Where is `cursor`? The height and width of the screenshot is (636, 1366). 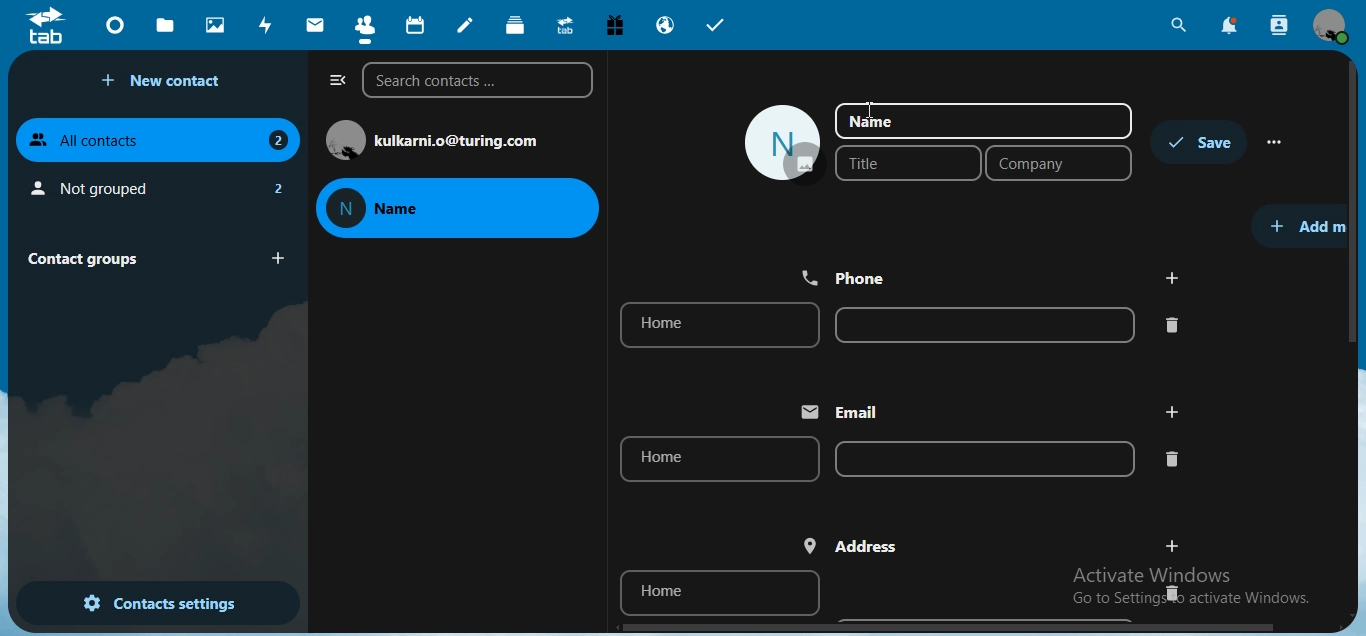 cursor is located at coordinates (873, 111).